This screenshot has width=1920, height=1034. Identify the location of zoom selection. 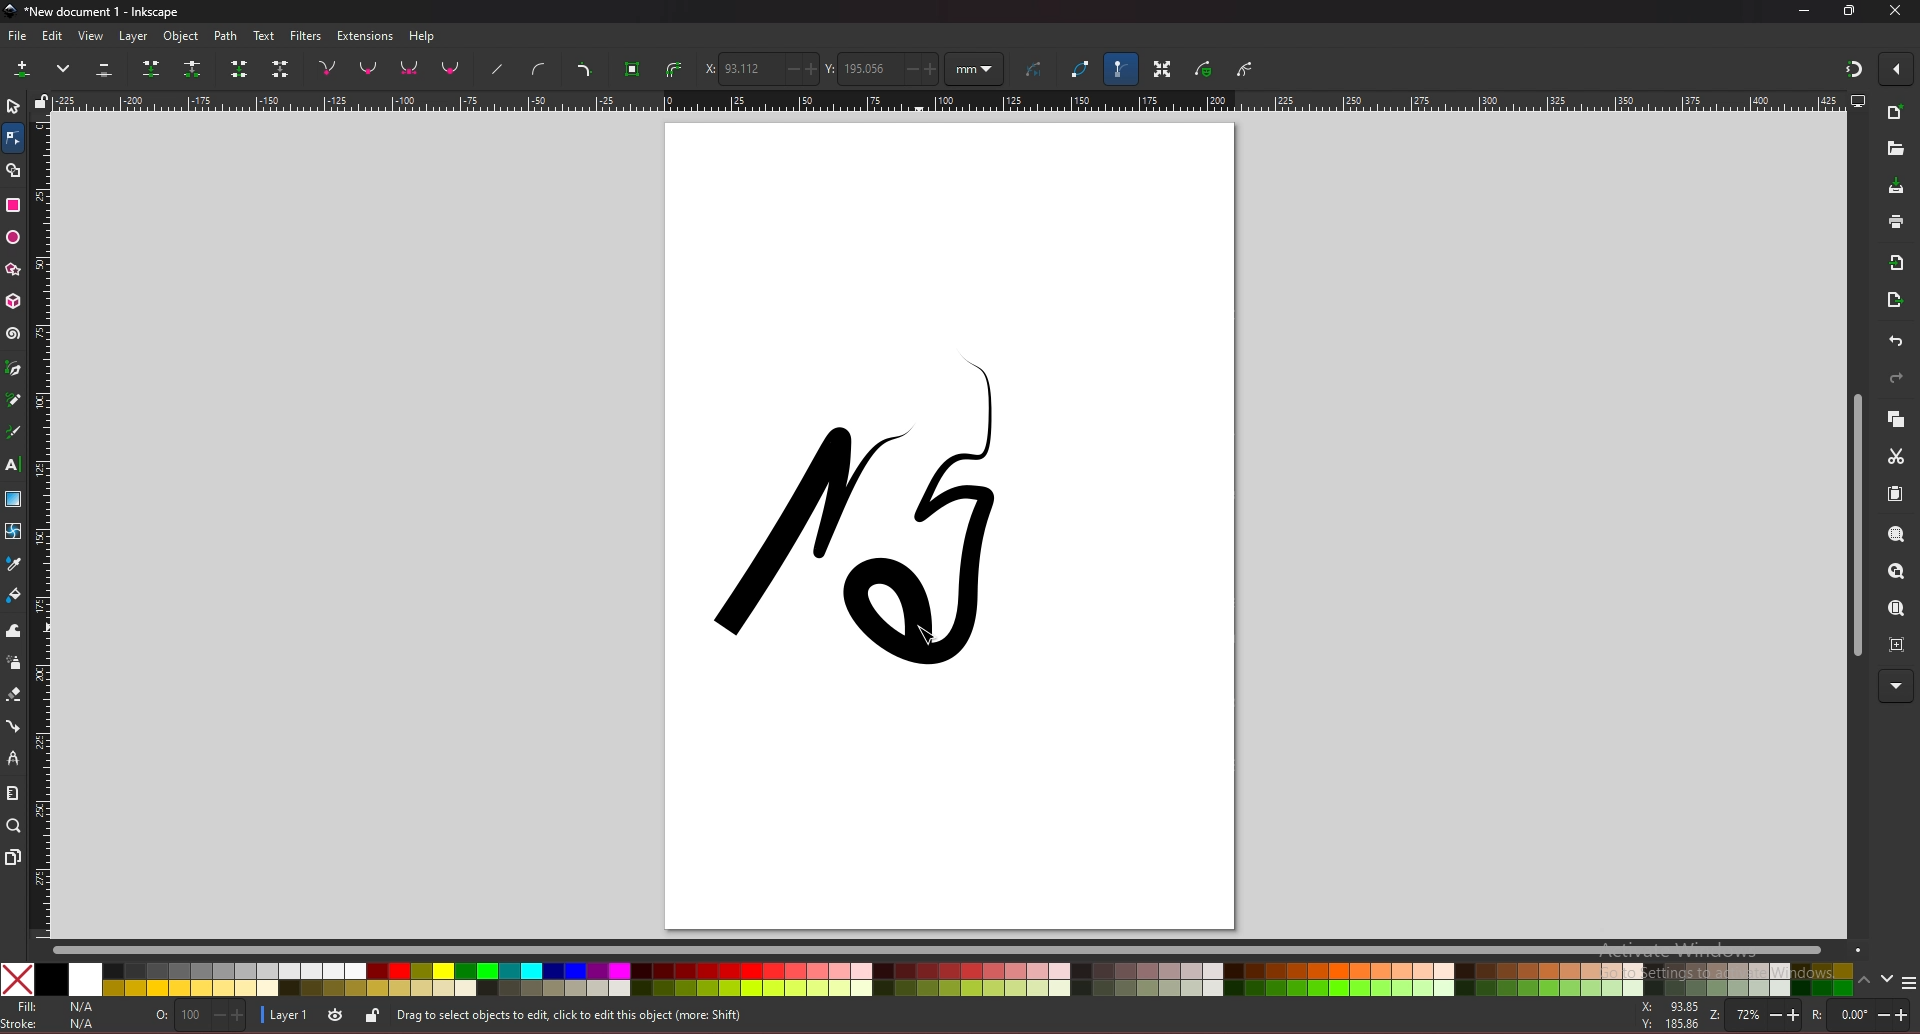
(1895, 535).